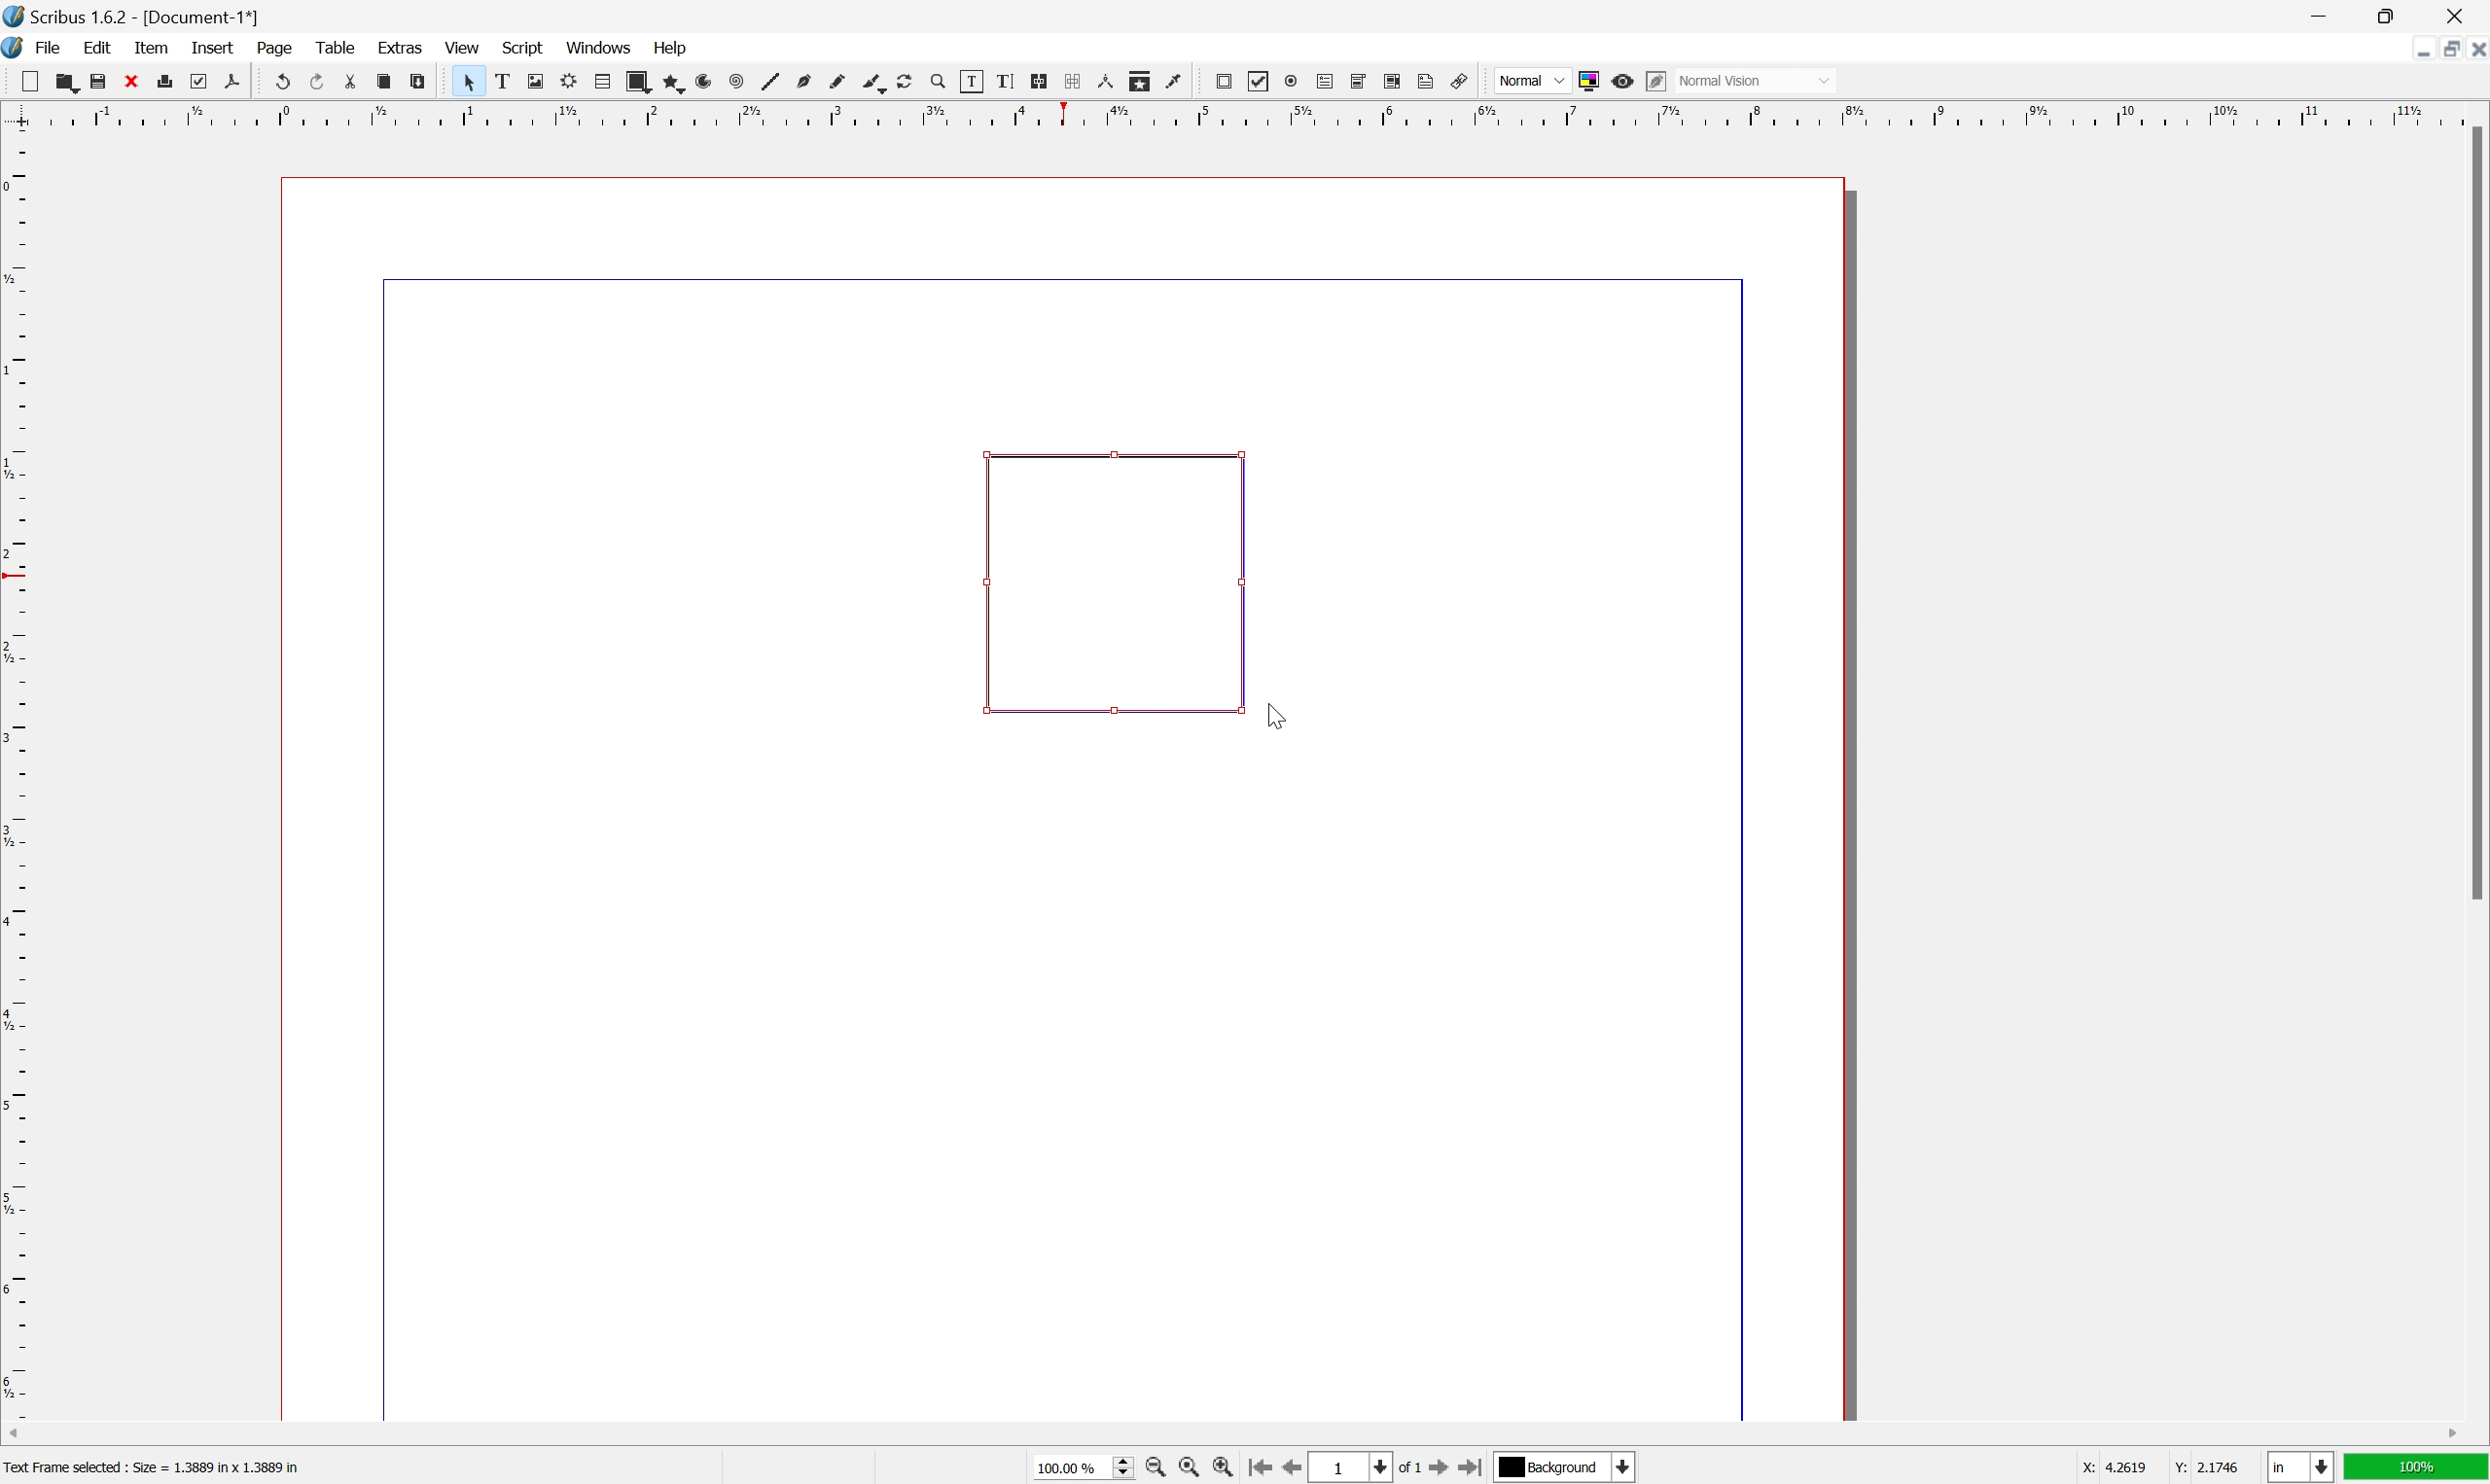 Image resolution: width=2490 pixels, height=1484 pixels. I want to click on edit contents of frame, so click(971, 81).